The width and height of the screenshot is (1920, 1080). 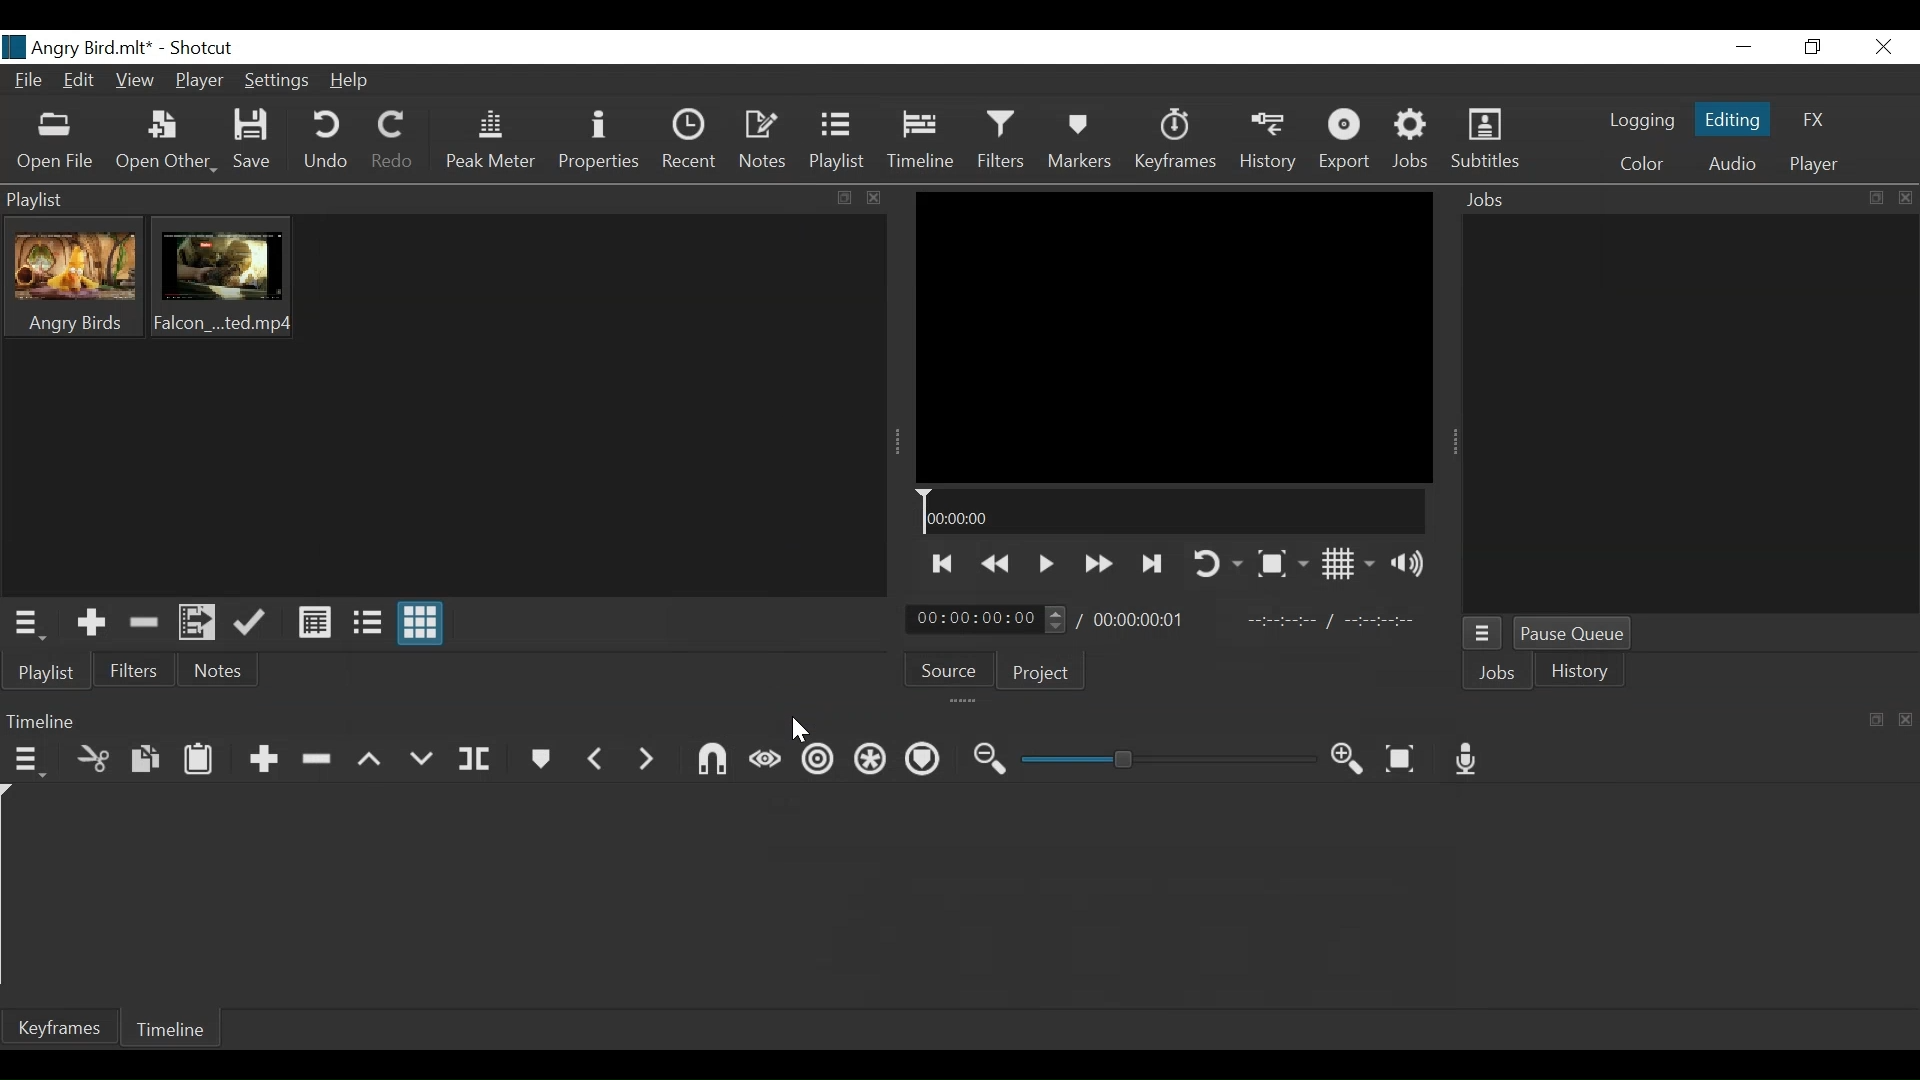 What do you see at coordinates (598, 141) in the screenshot?
I see `Properties` at bounding box center [598, 141].